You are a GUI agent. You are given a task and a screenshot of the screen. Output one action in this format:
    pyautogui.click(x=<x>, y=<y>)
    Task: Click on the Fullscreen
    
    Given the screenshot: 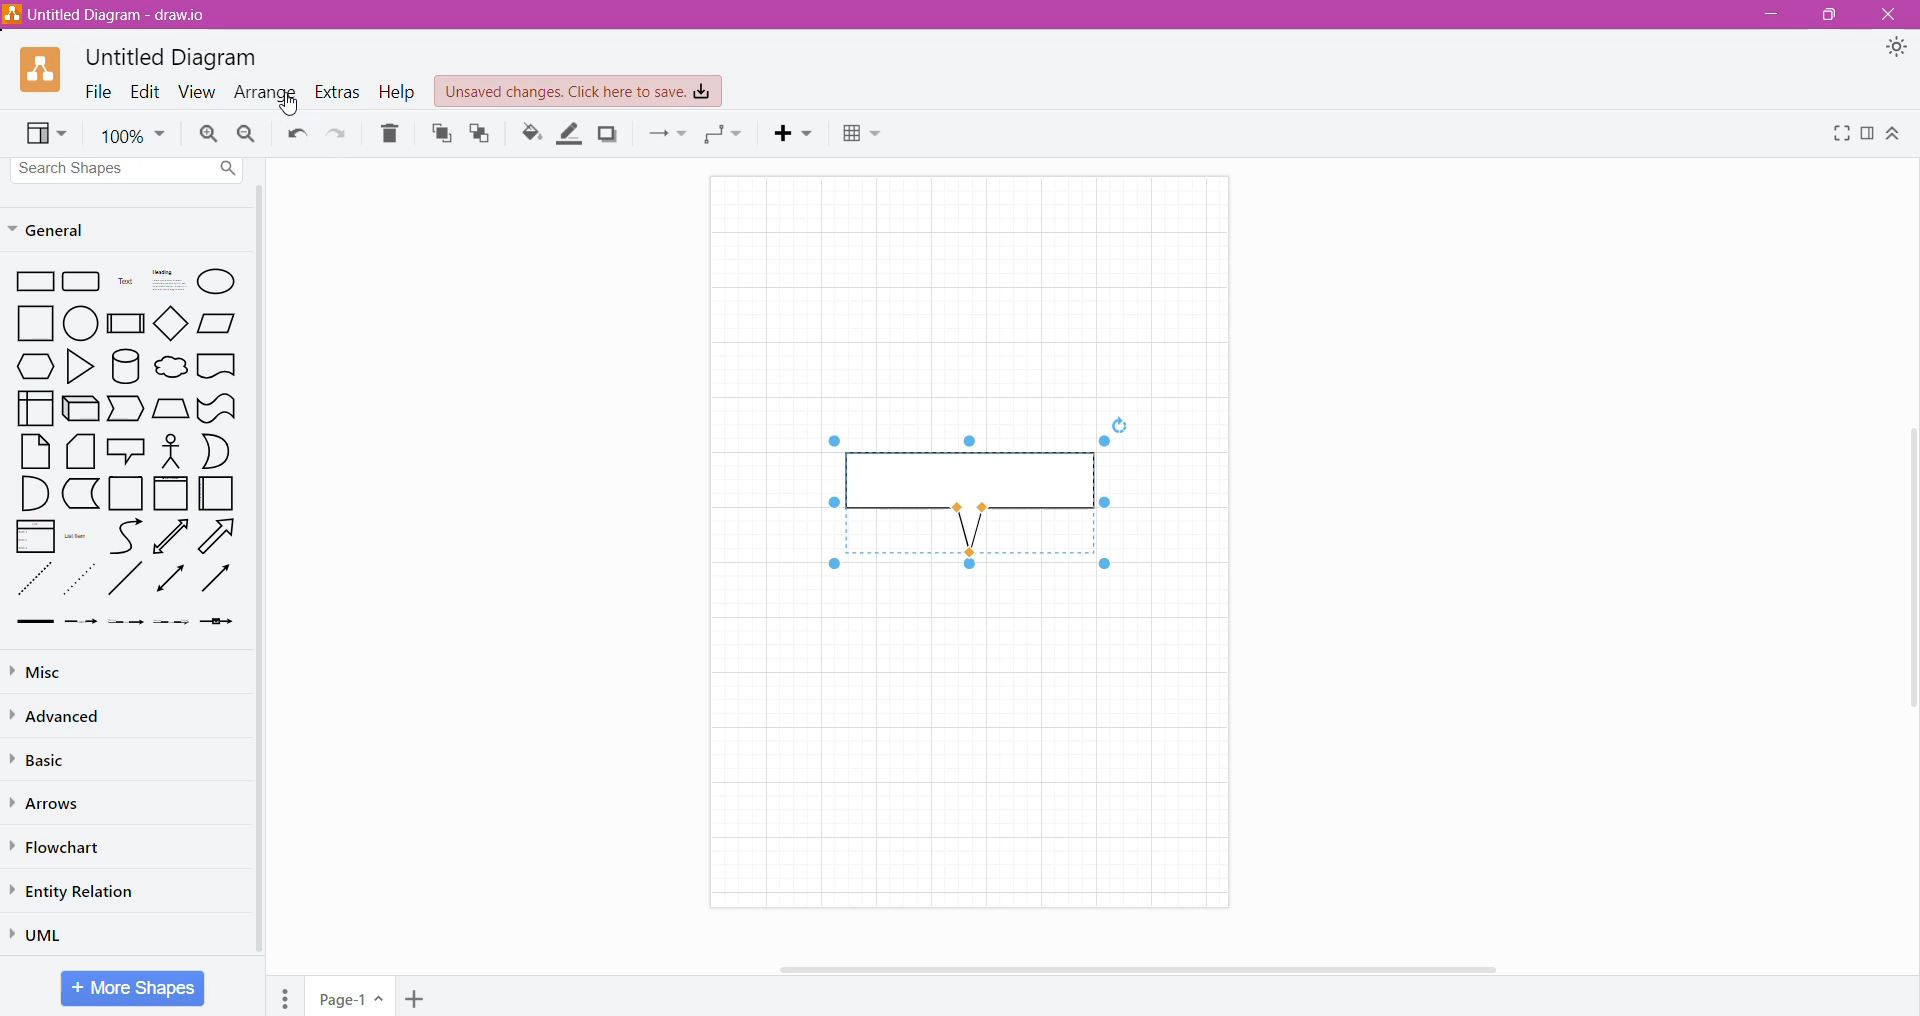 What is the action you would take?
    pyautogui.click(x=1838, y=133)
    